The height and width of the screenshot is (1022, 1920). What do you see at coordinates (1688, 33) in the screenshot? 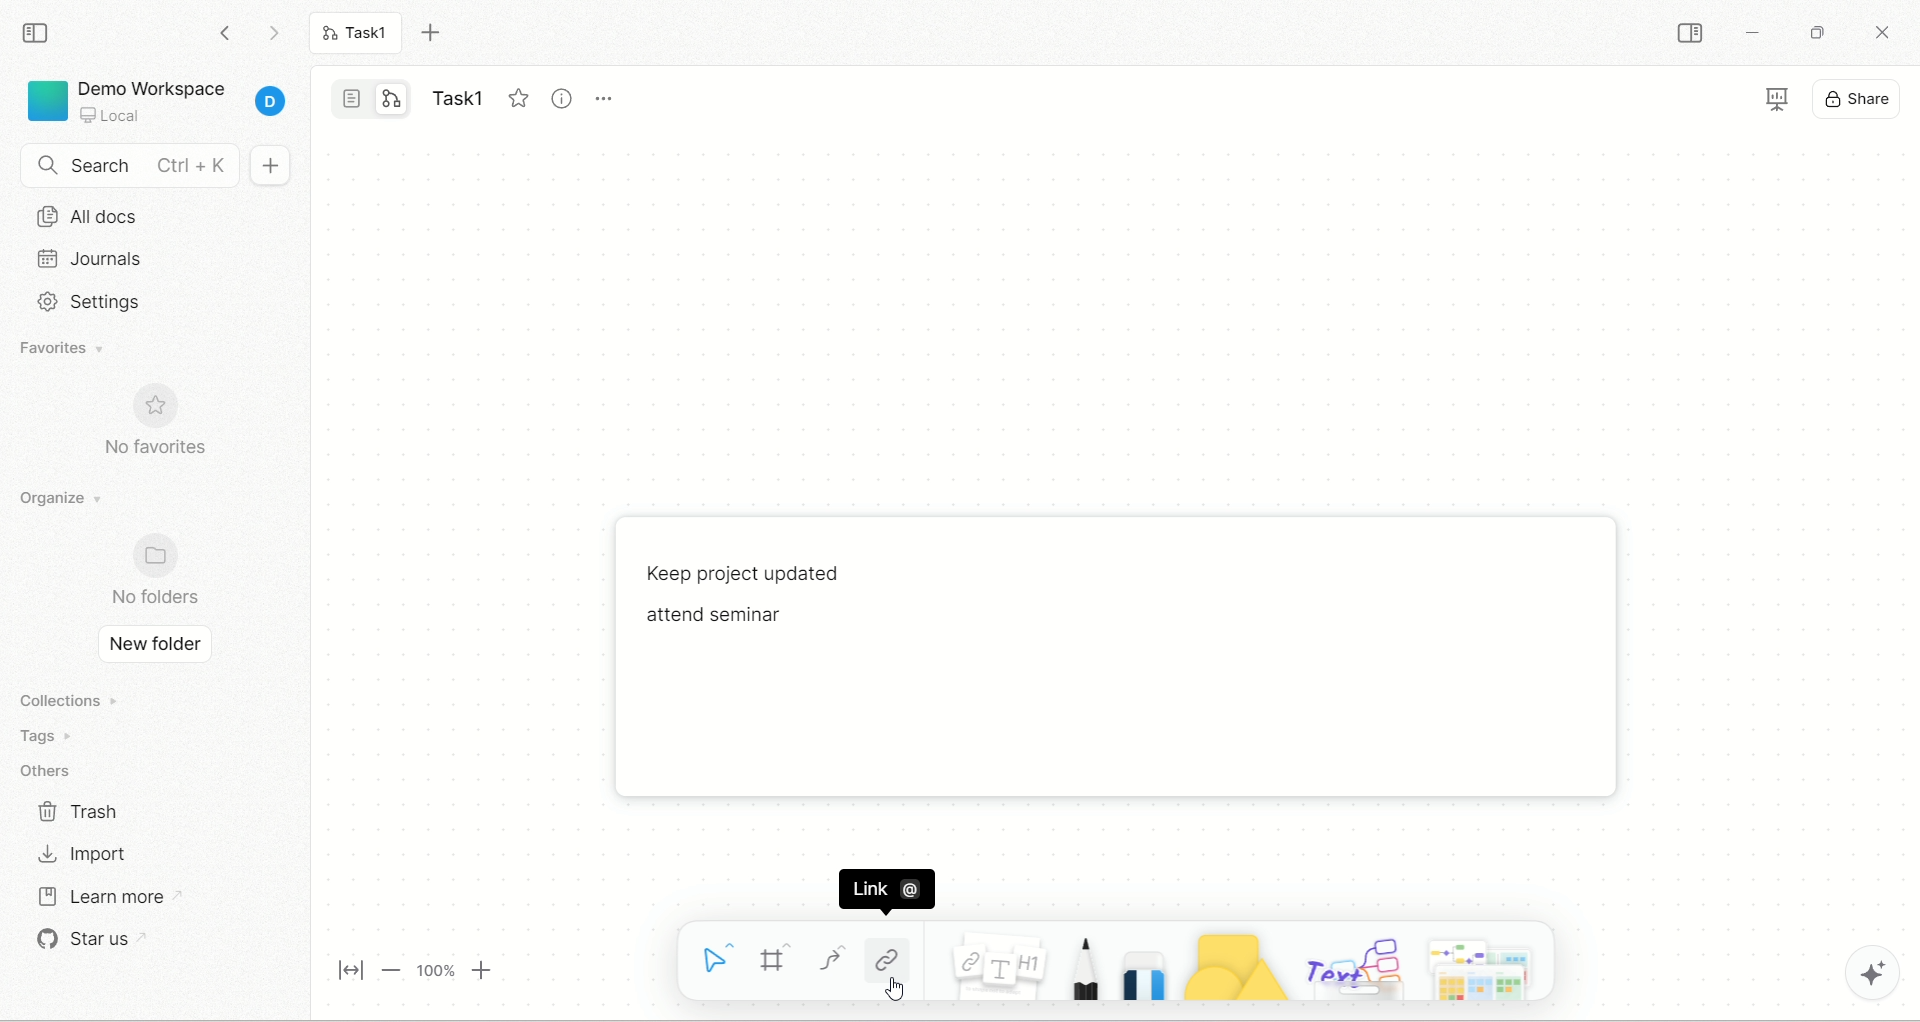
I see `collapse sidebar` at bounding box center [1688, 33].